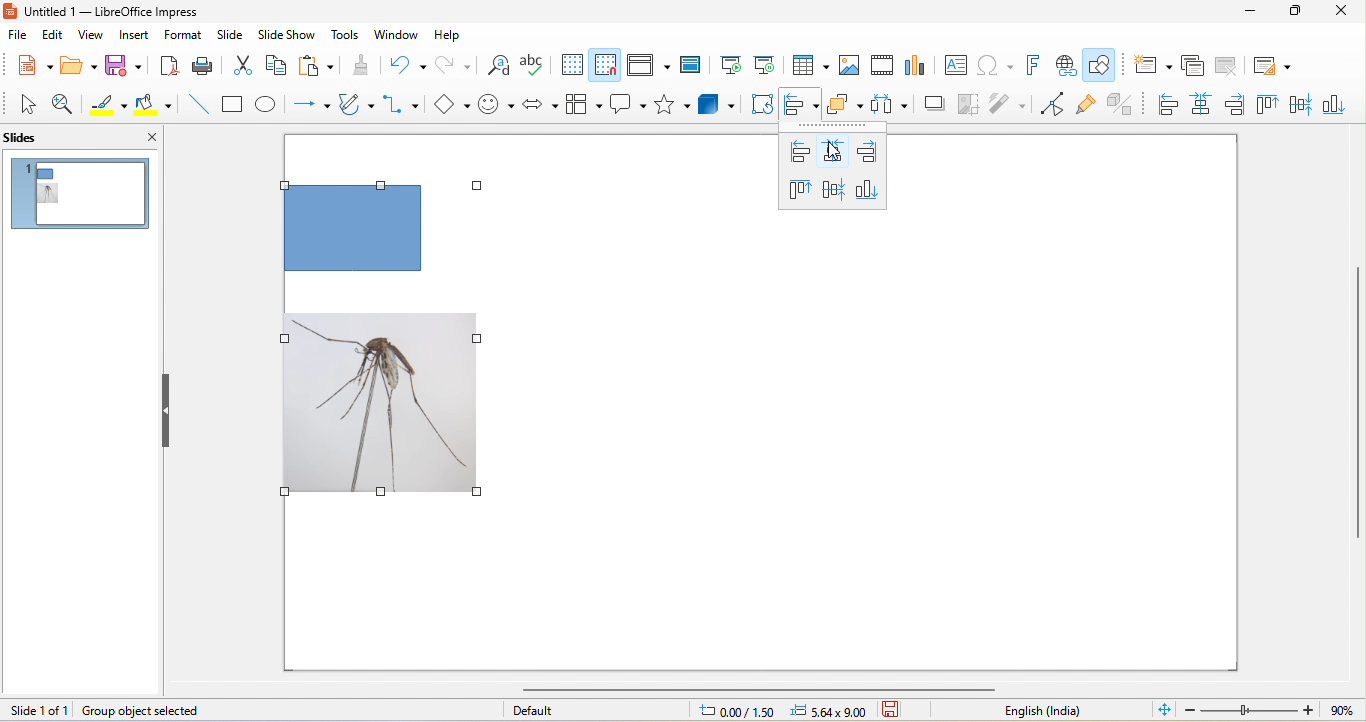 This screenshot has height=722, width=1366. Describe the element at coordinates (694, 64) in the screenshot. I see `master slide` at that location.